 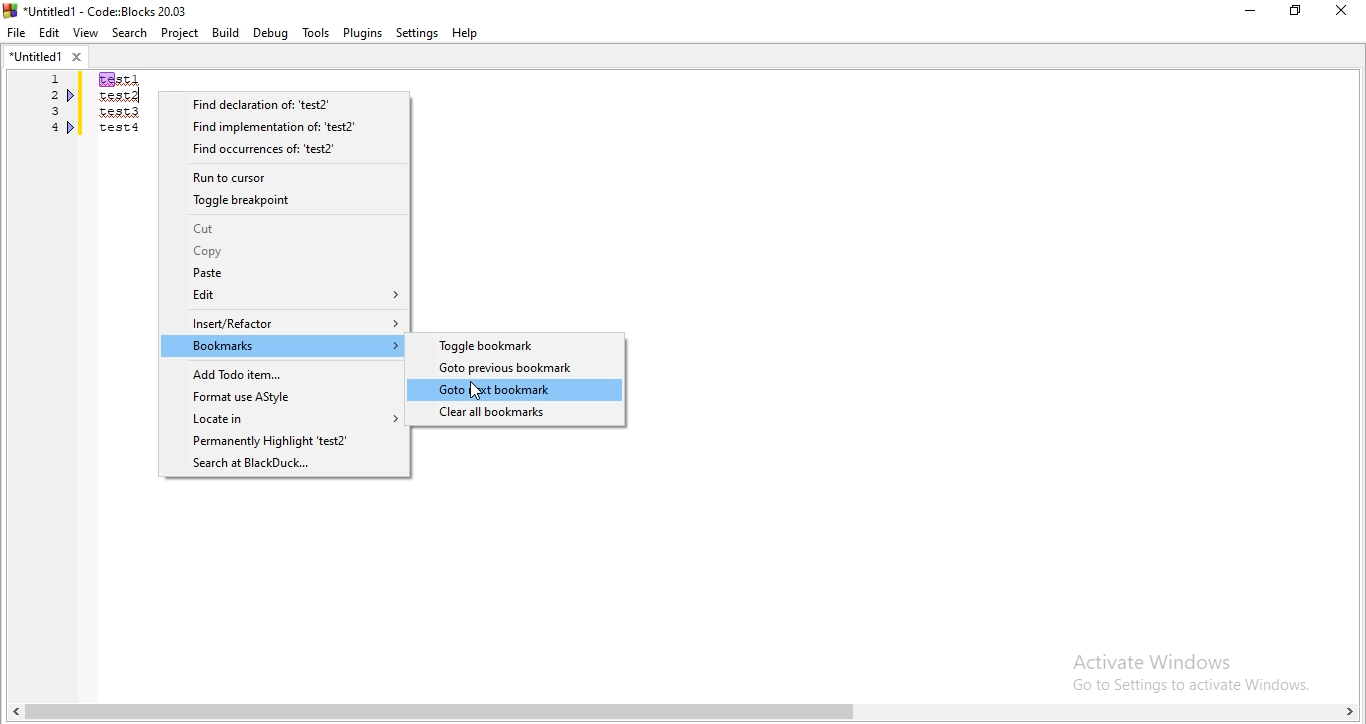 I want to click on Minimise, so click(x=1248, y=14).